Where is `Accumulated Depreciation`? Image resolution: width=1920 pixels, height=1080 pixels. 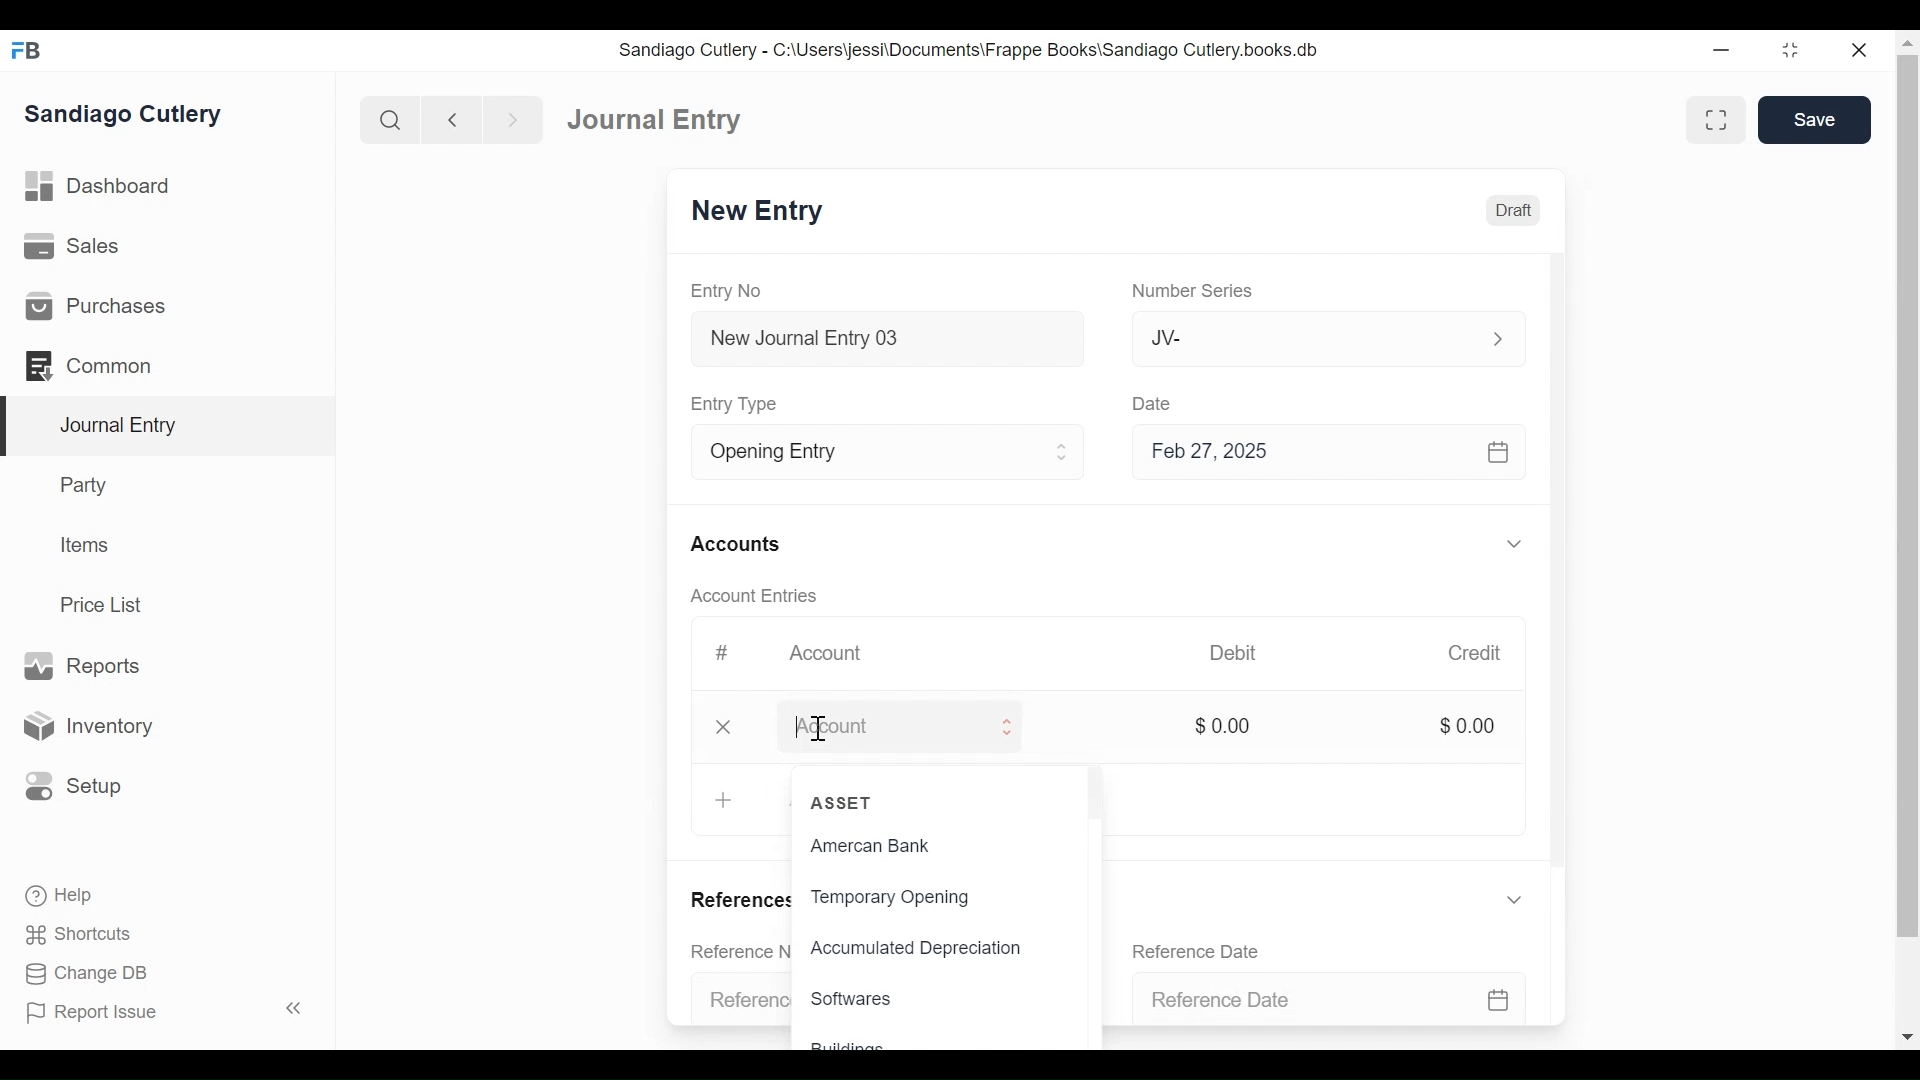
Accumulated Depreciation is located at coordinates (940, 949).